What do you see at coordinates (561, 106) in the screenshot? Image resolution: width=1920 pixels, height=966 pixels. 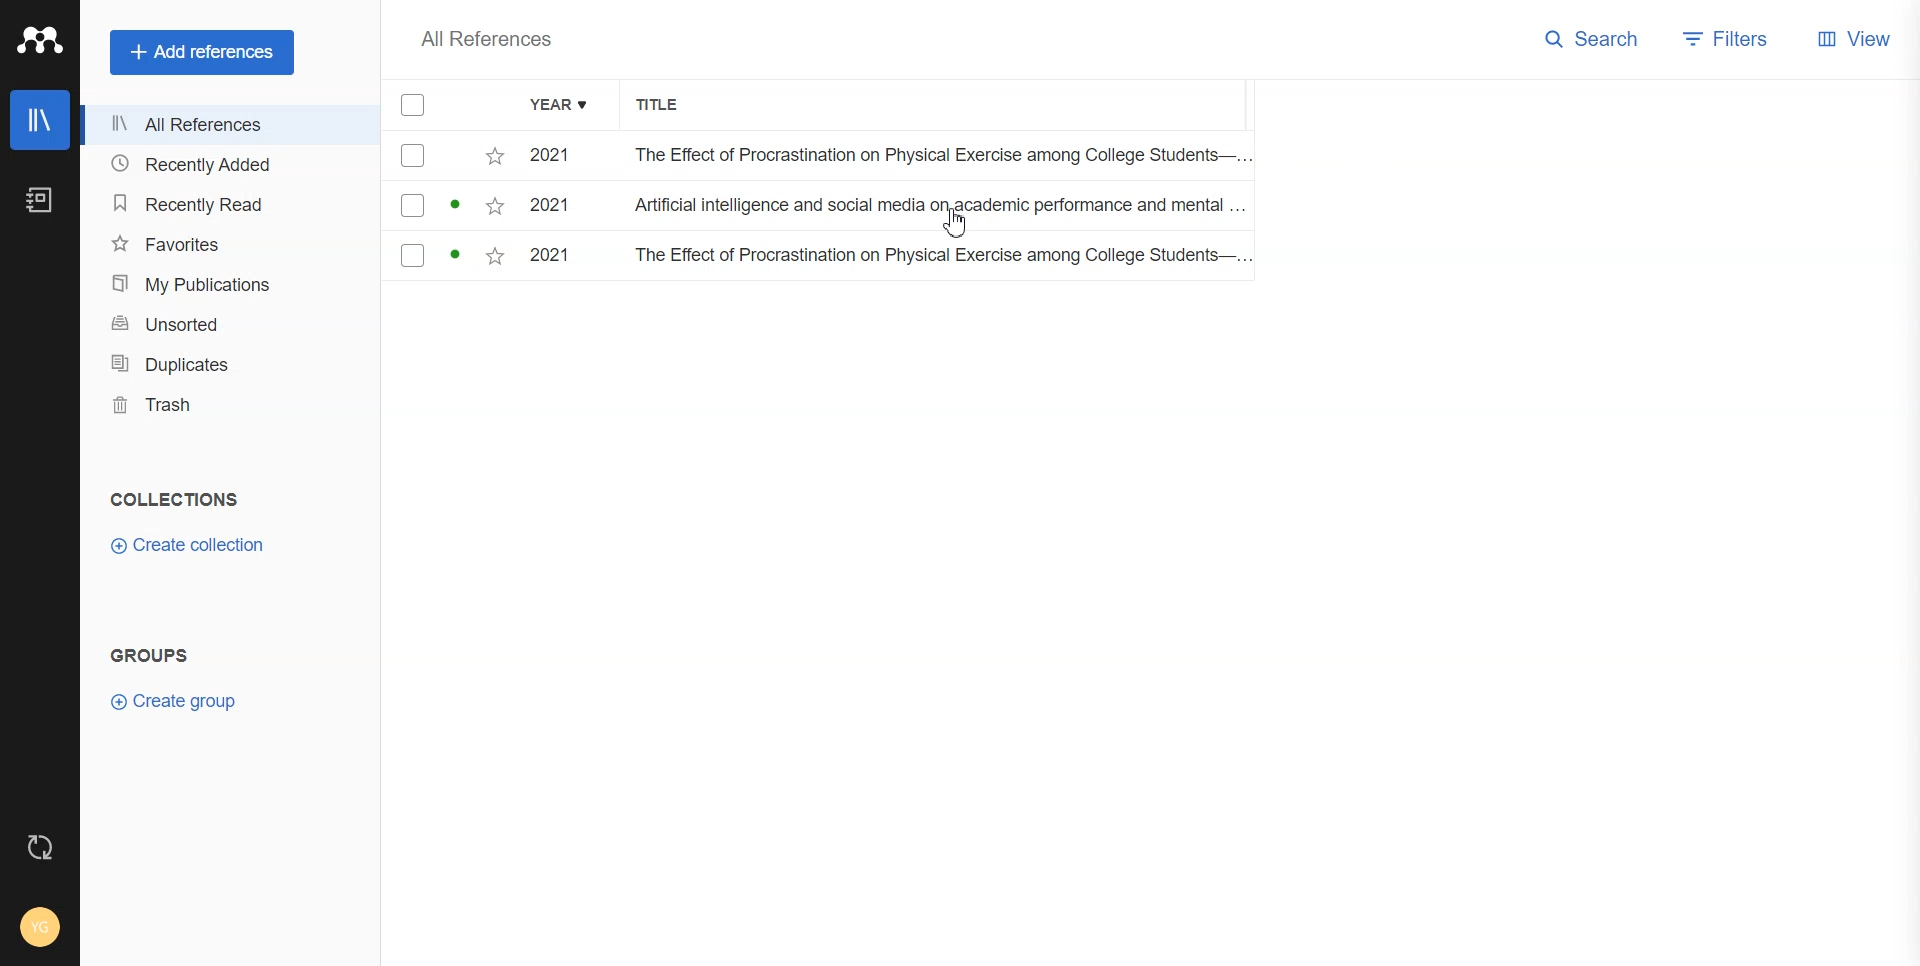 I see `Year` at bounding box center [561, 106].